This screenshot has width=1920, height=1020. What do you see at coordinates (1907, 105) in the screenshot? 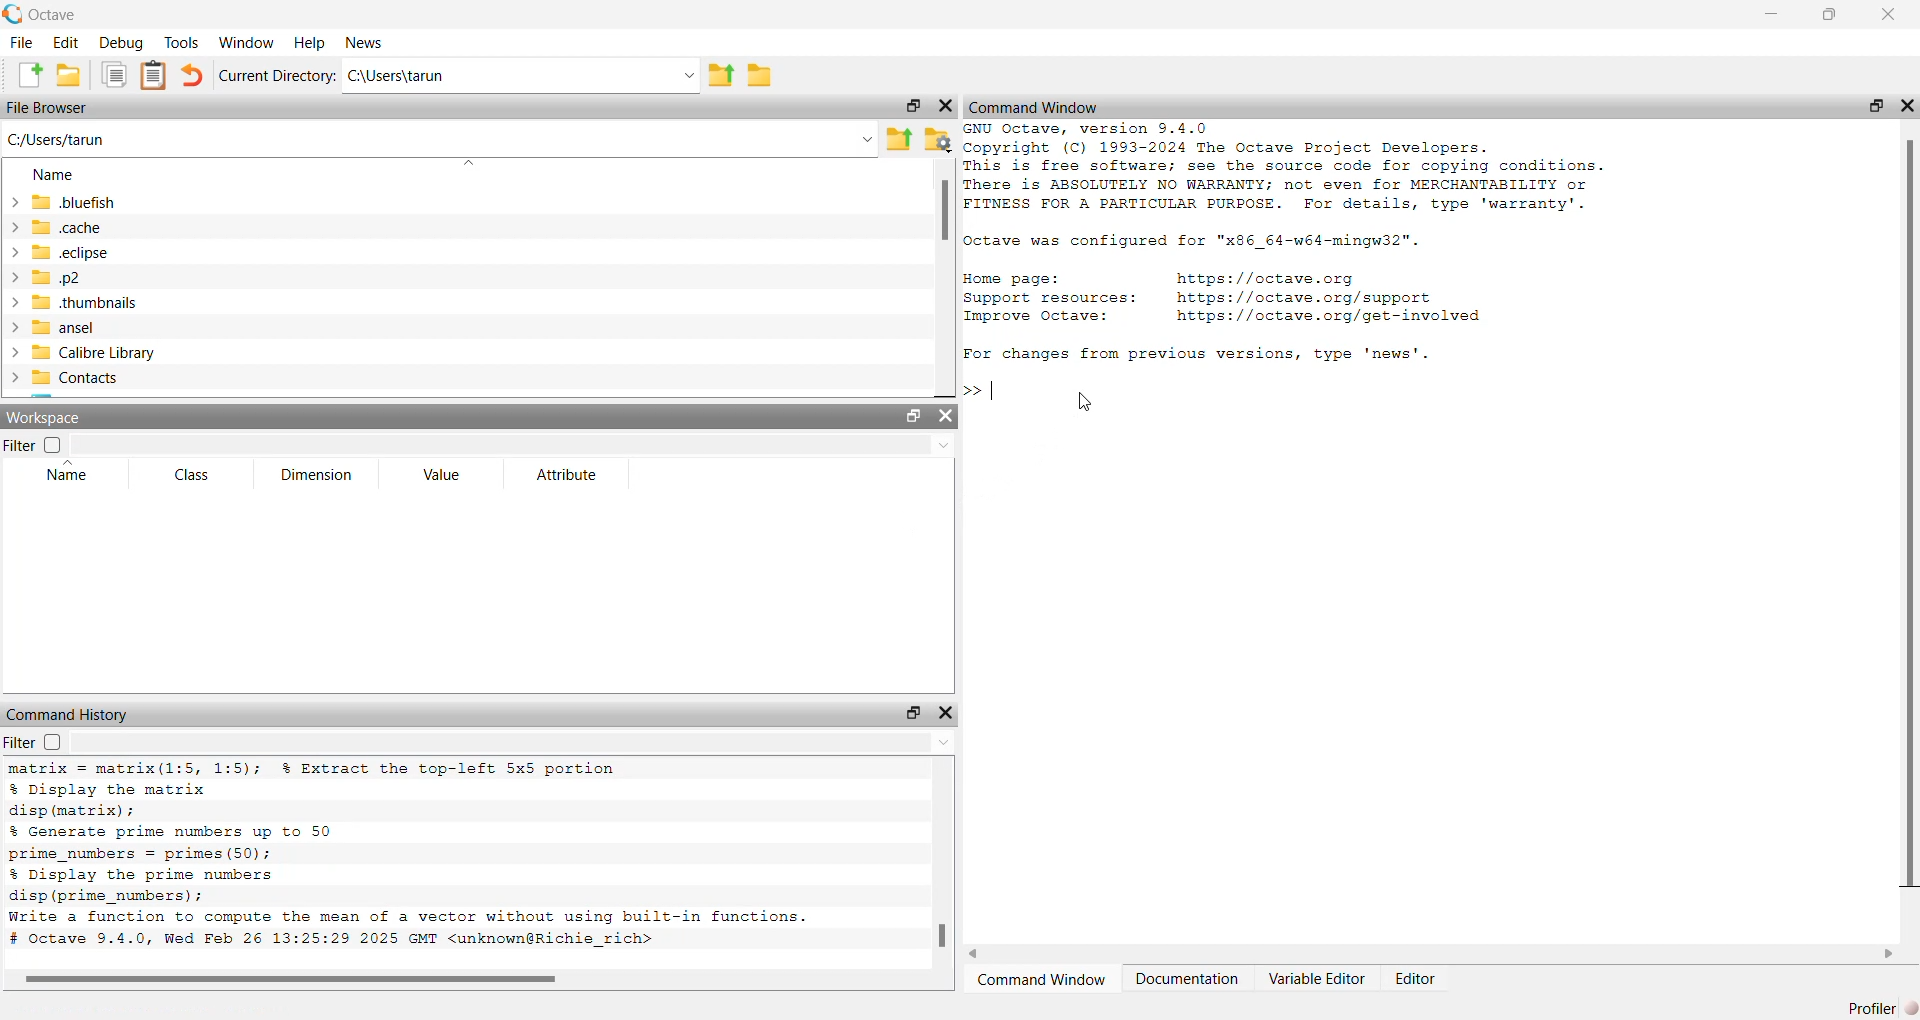
I see `close` at bounding box center [1907, 105].